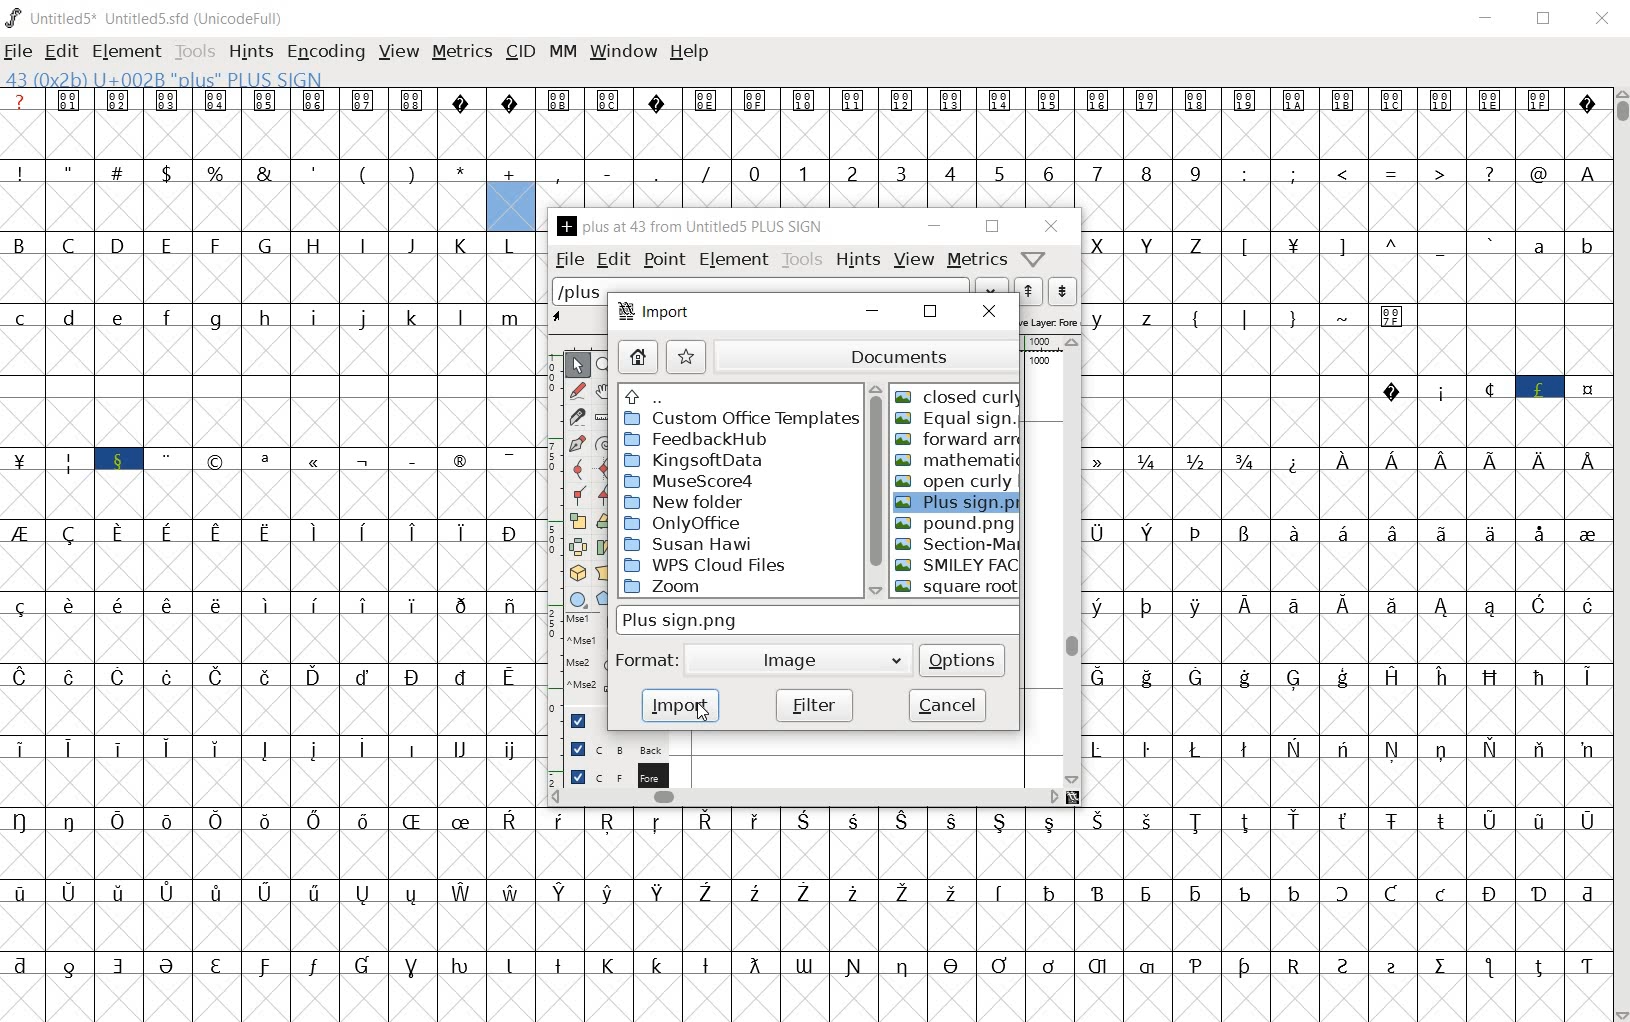 The height and width of the screenshot is (1022, 1630). Describe the element at coordinates (780, 290) in the screenshot. I see `load word list` at that location.